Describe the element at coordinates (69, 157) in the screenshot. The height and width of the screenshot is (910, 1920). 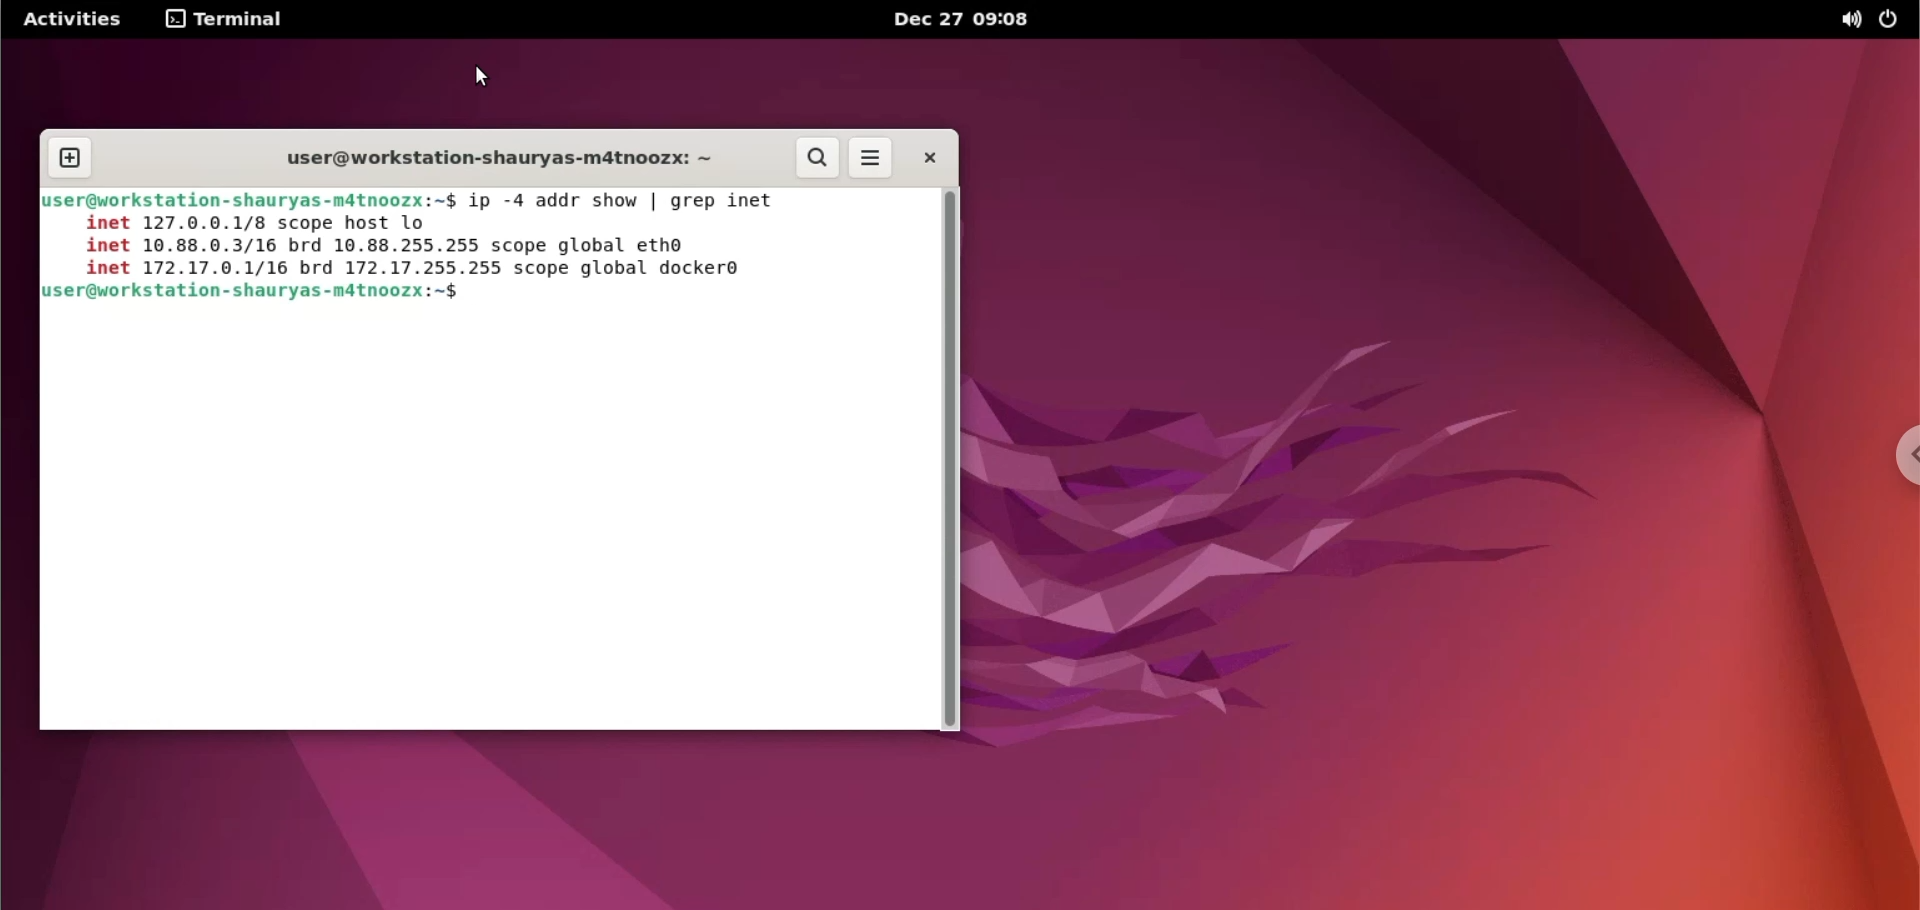
I see `new tab` at that location.